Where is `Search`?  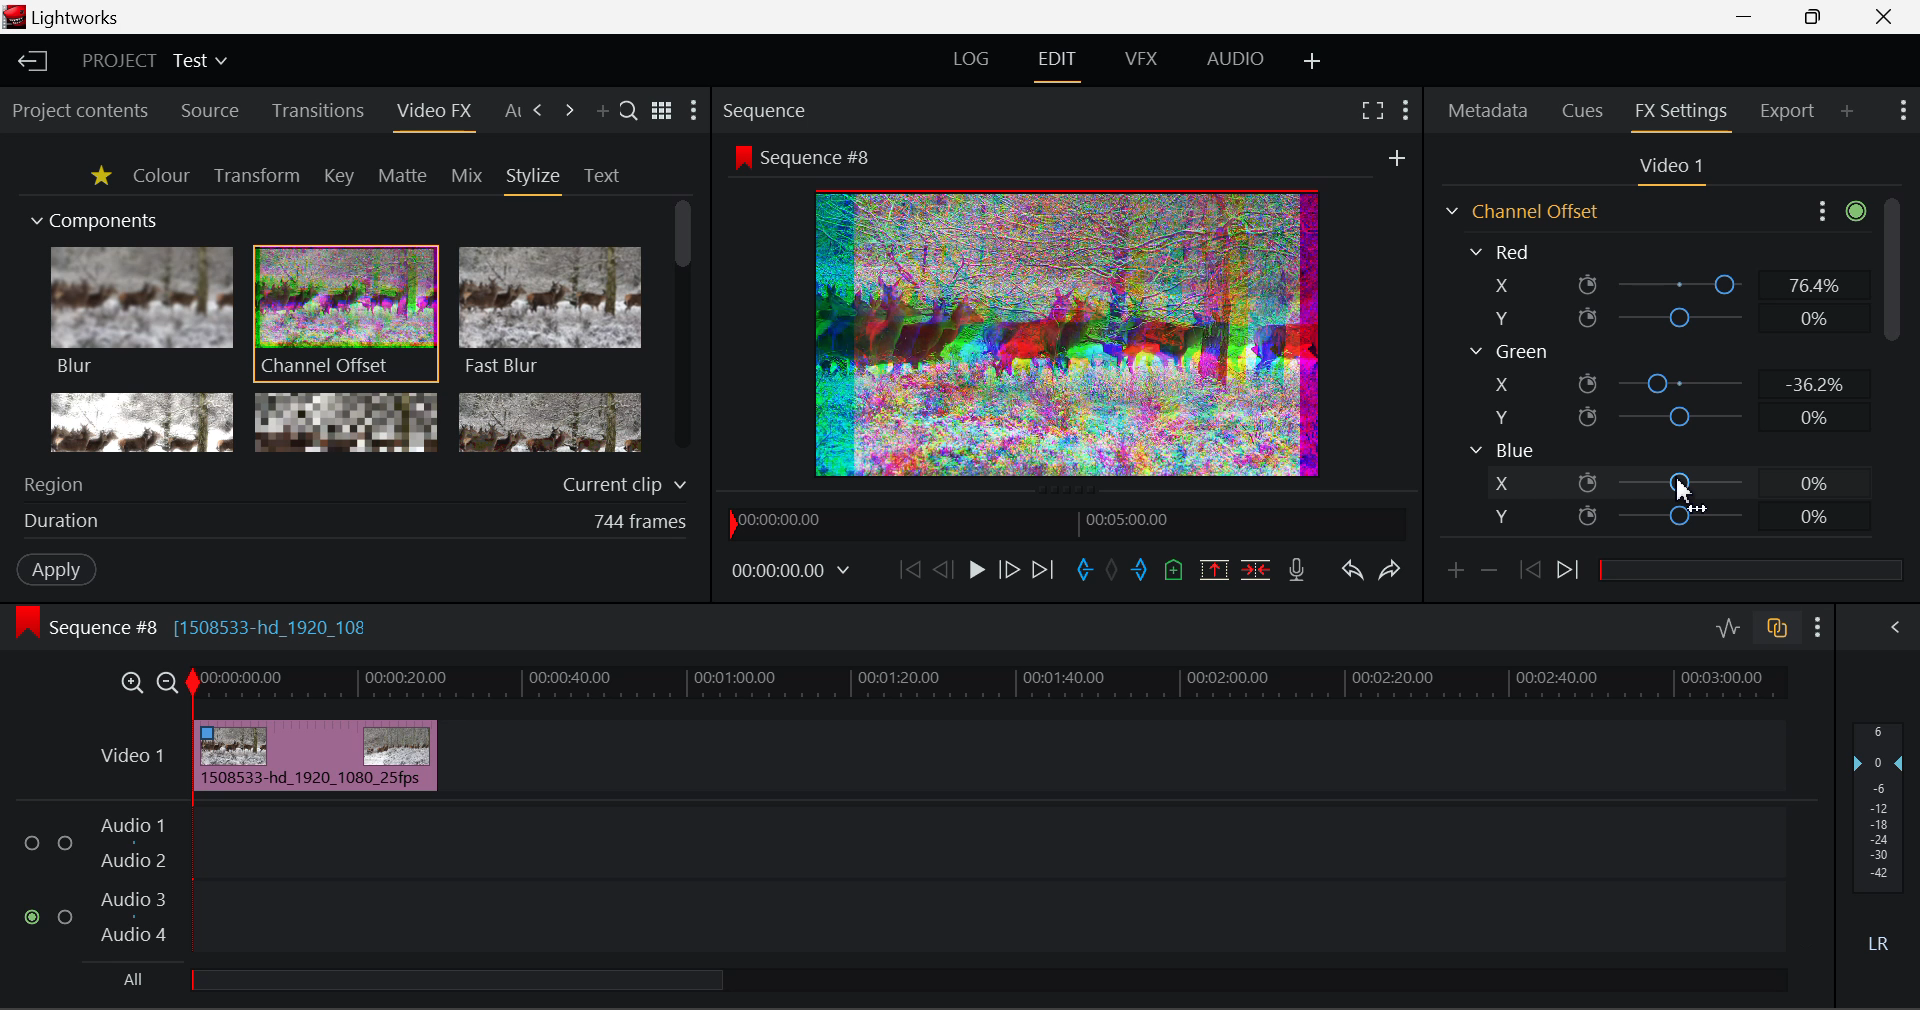
Search is located at coordinates (629, 110).